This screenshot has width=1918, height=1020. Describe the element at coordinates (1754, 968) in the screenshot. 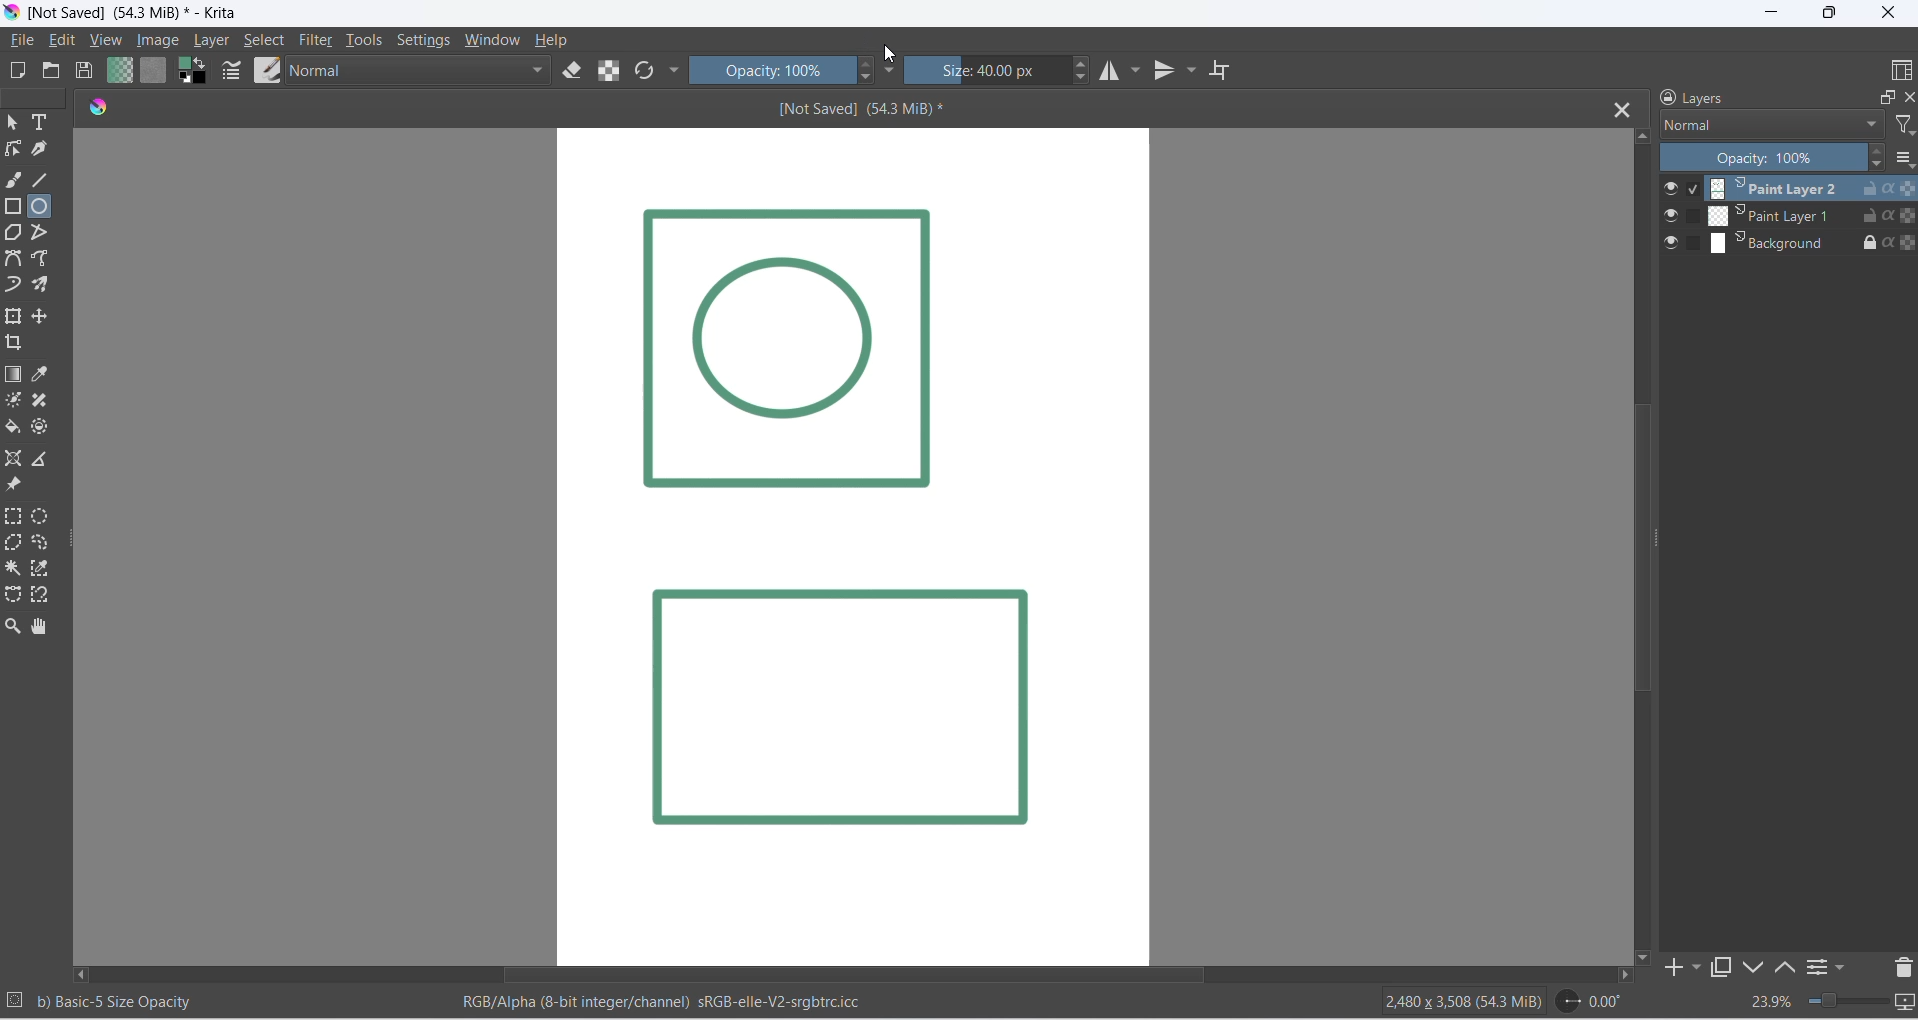

I see `down` at that location.